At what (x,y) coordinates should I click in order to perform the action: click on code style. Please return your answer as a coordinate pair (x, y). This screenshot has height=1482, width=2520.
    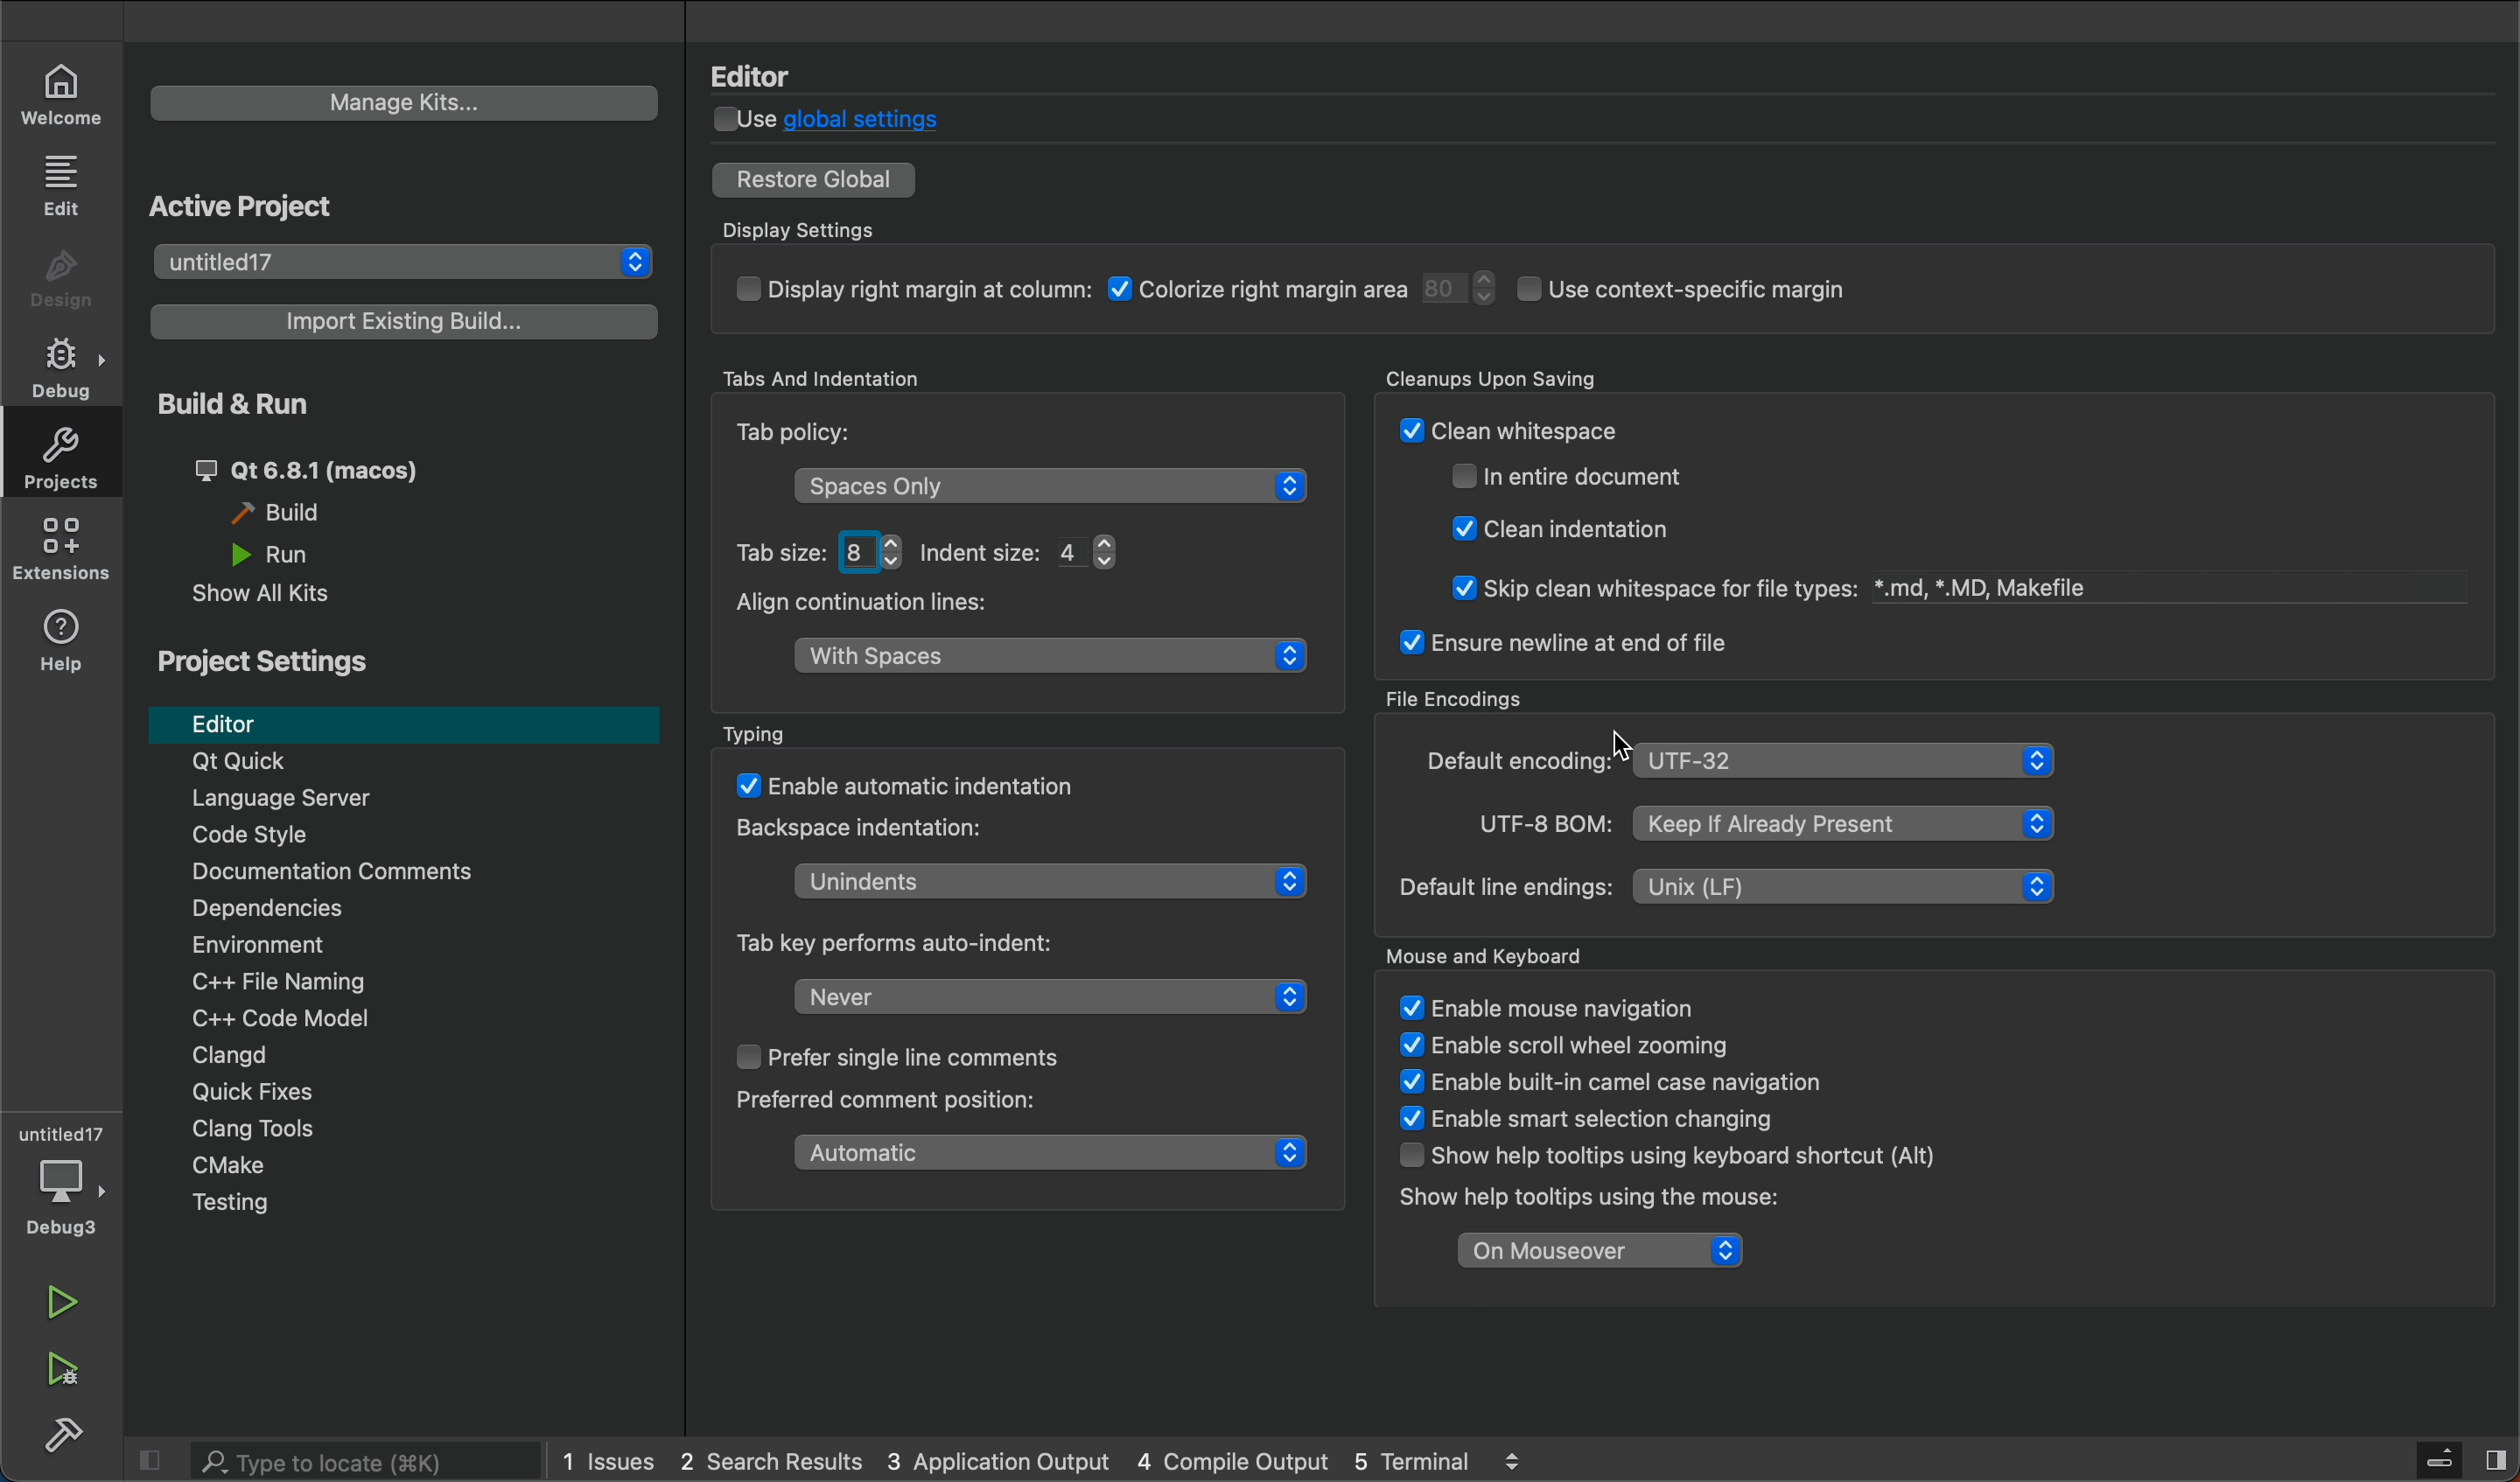
    Looking at the image, I should click on (393, 838).